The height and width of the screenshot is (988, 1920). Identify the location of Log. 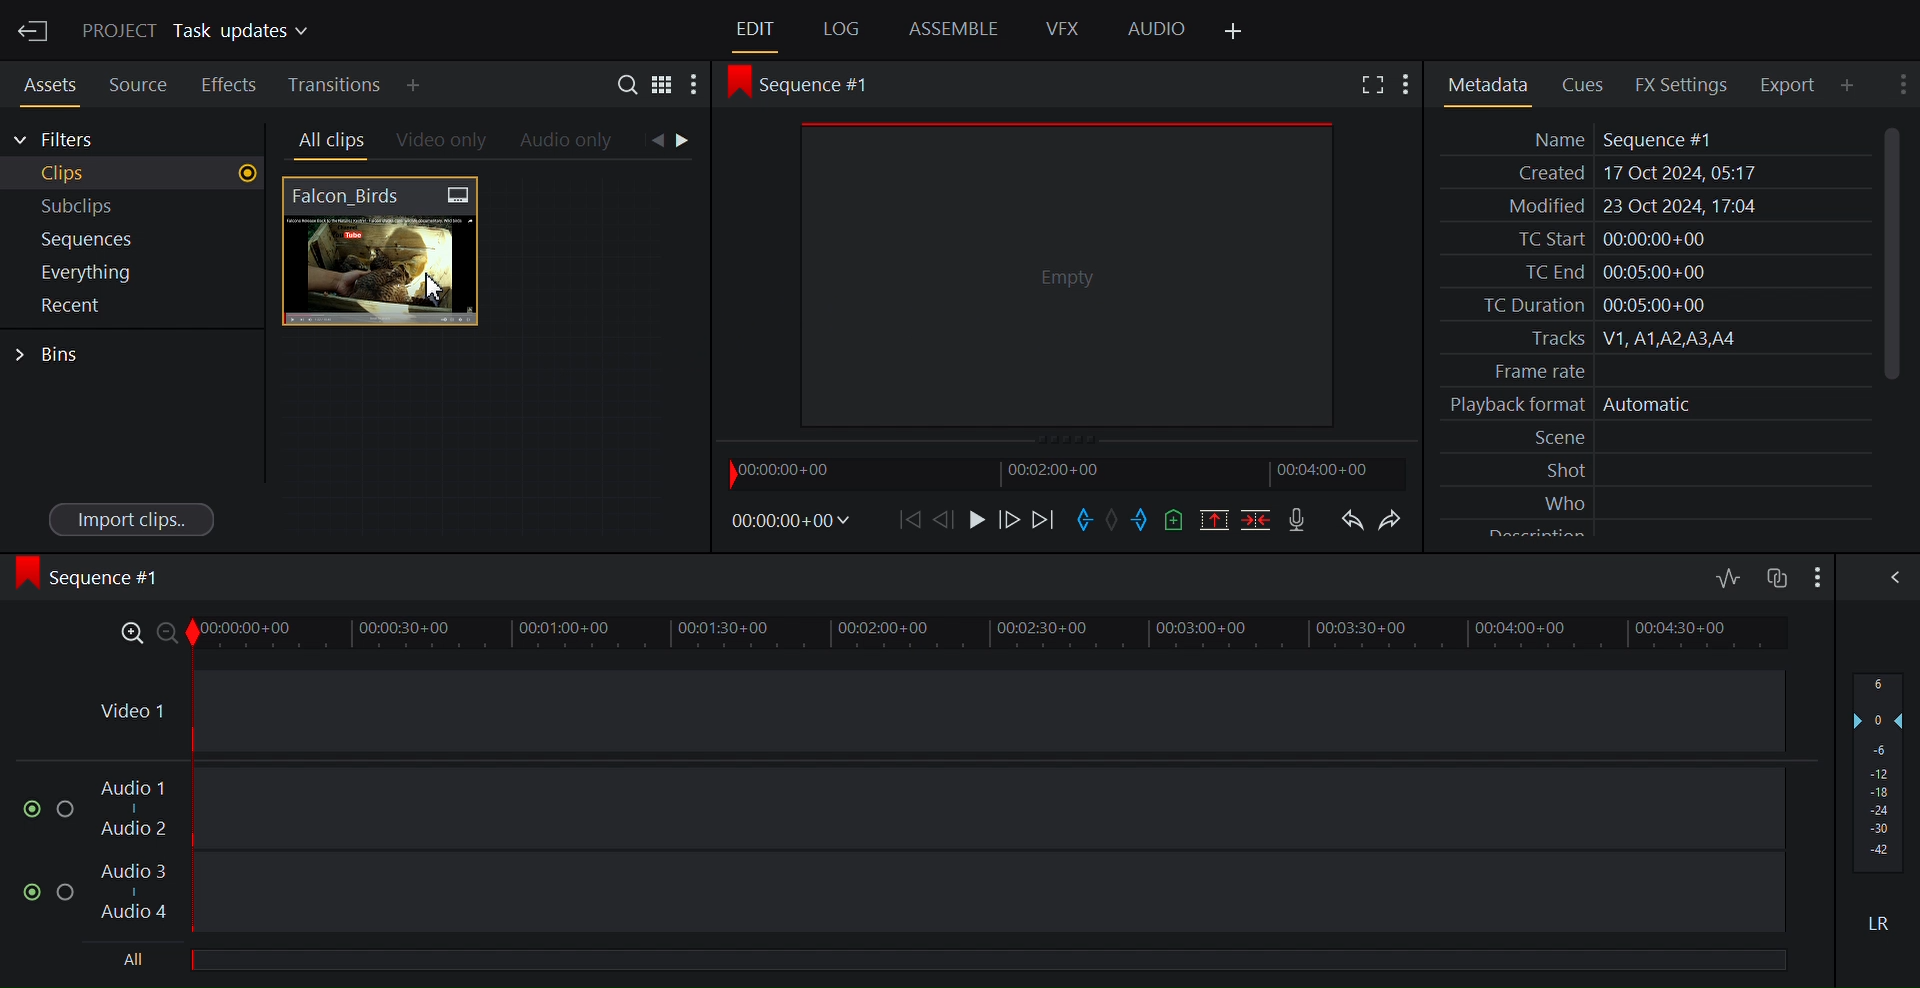
(841, 30).